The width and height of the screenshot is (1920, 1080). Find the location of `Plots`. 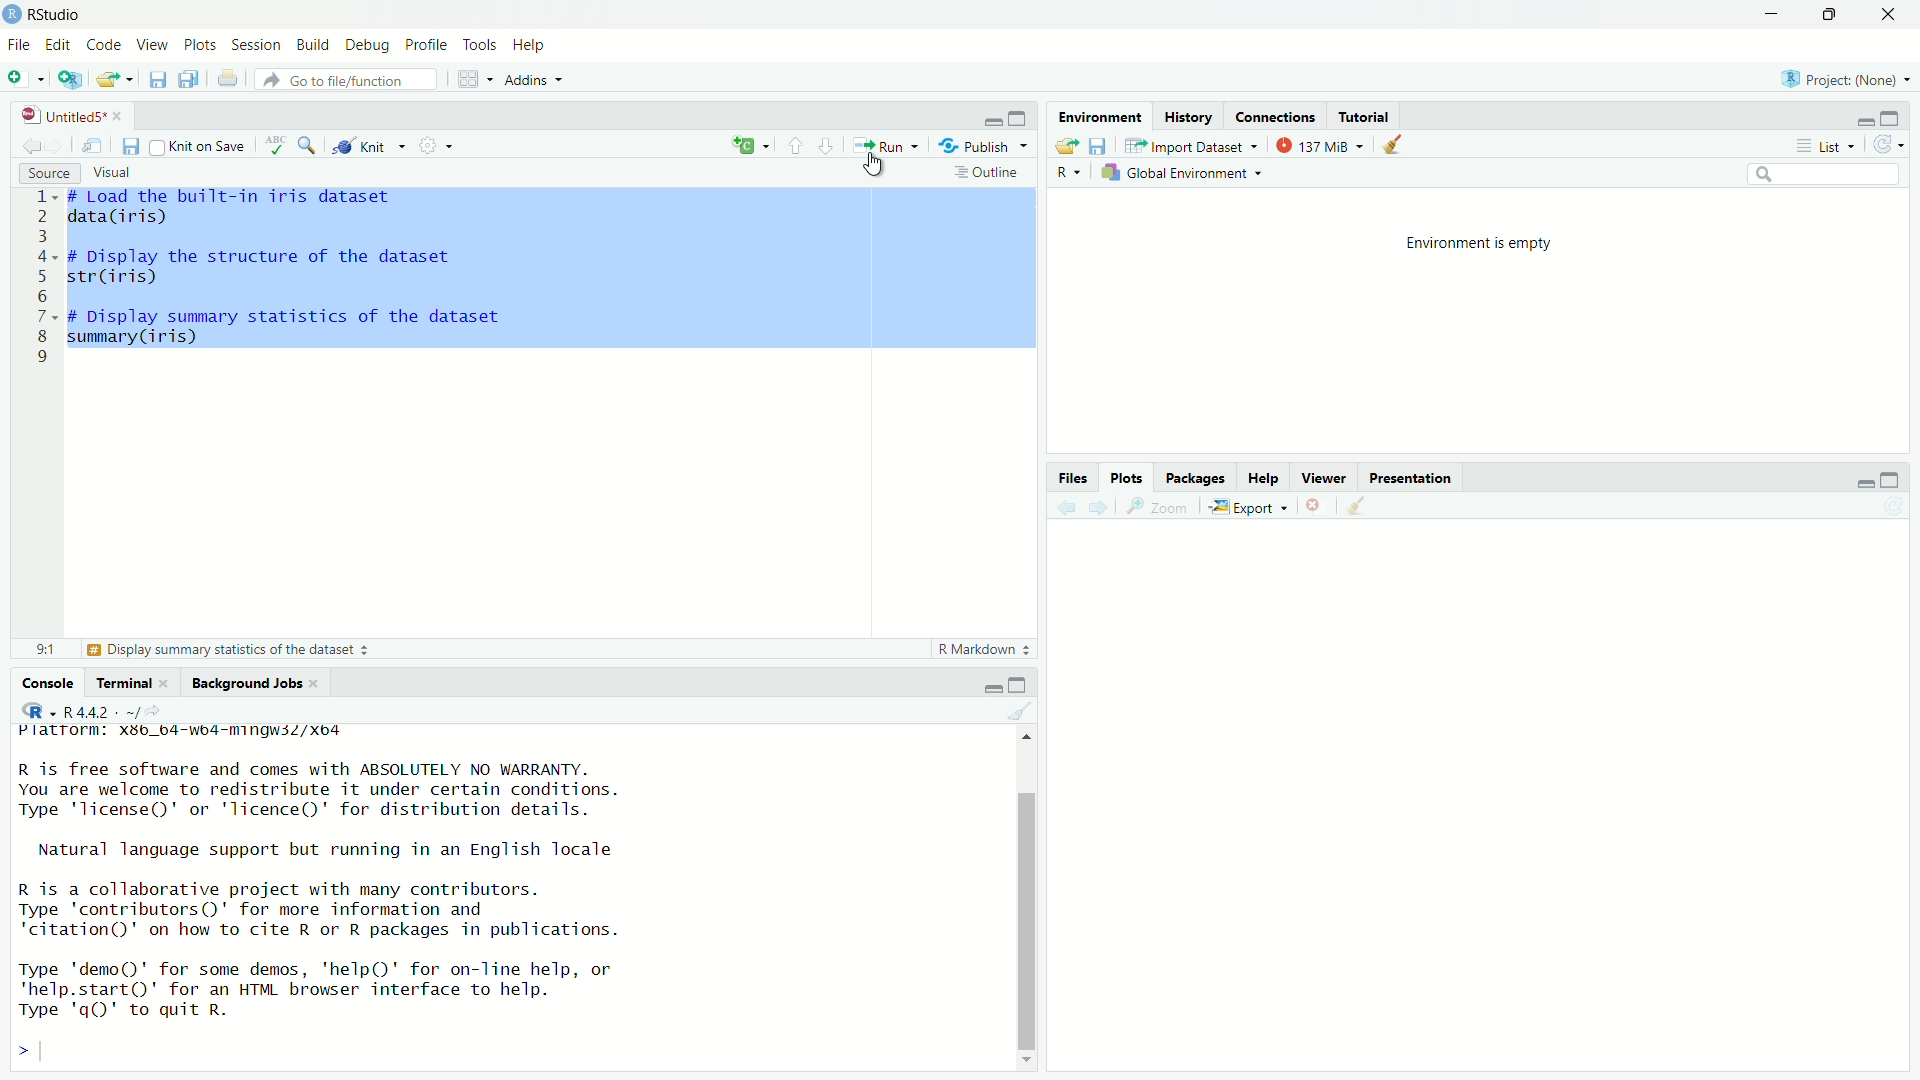

Plots is located at coordinates (1128, 478).